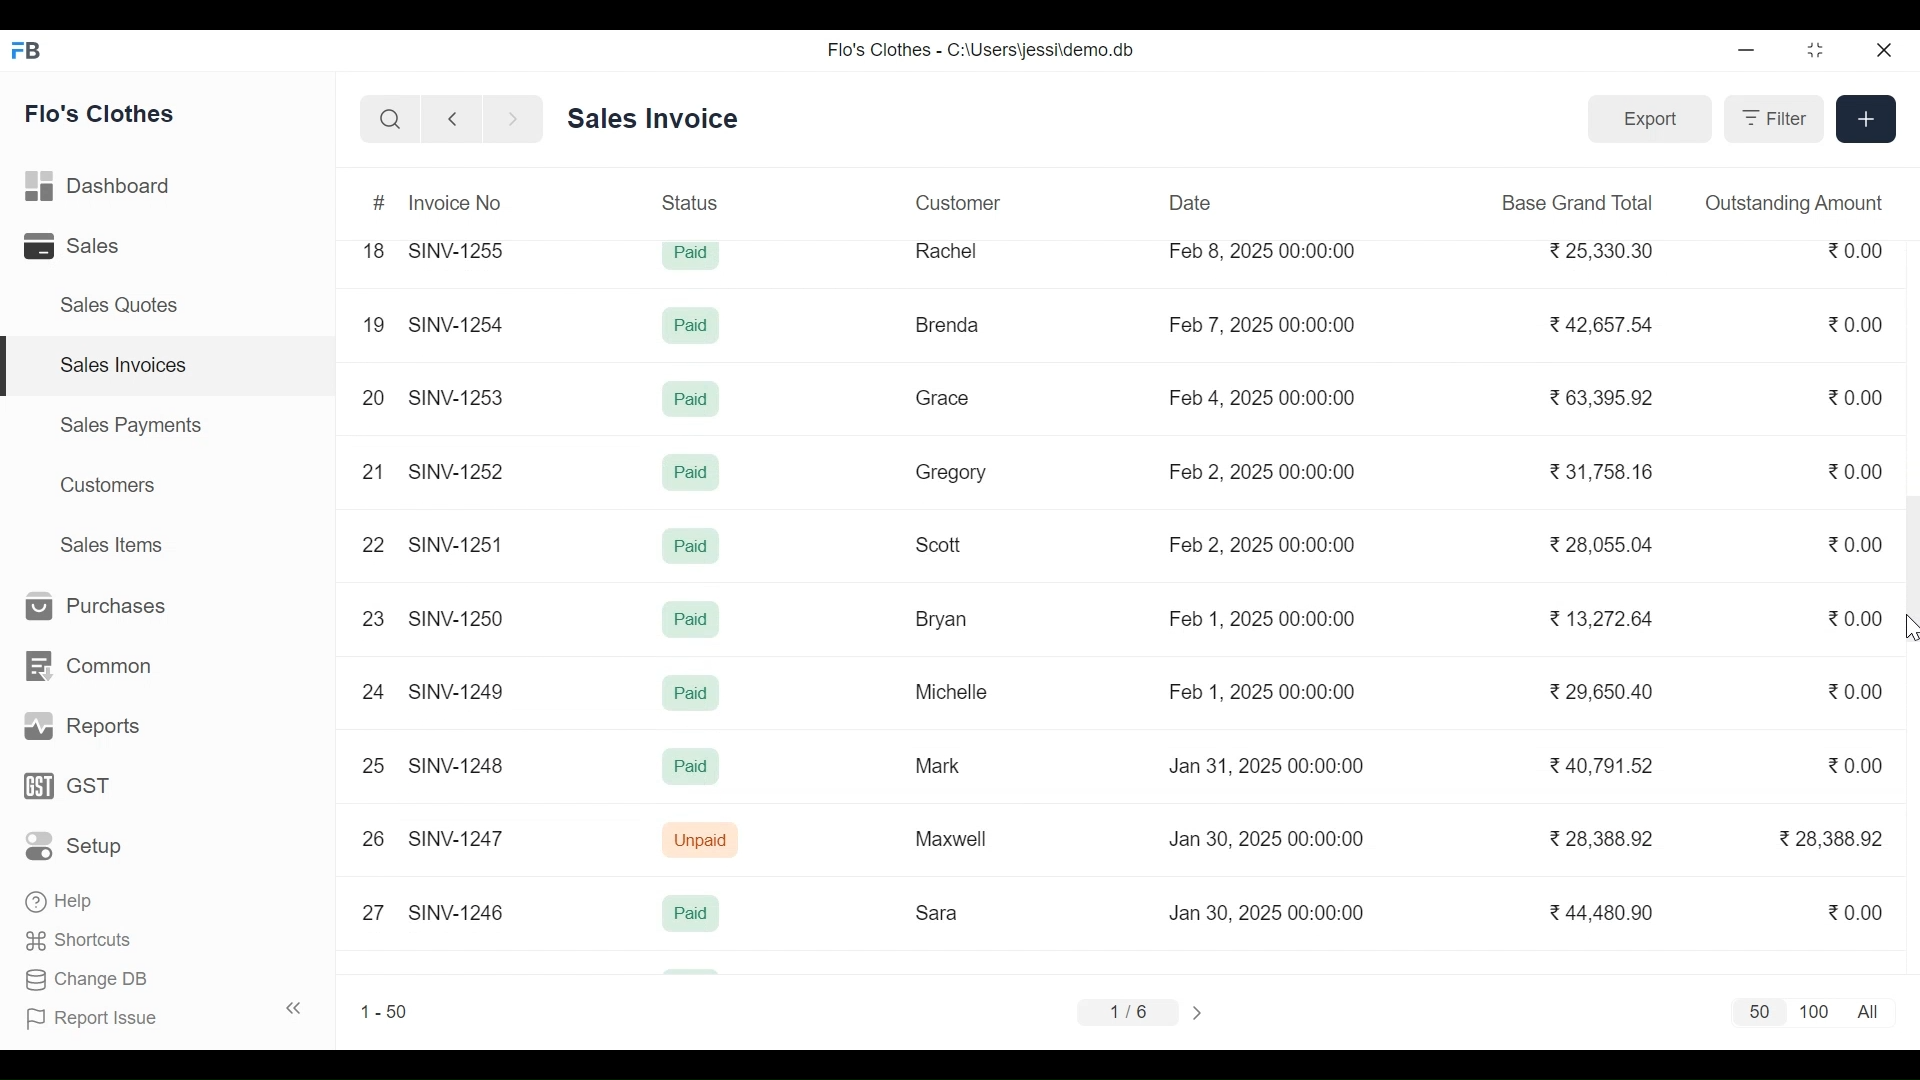 The width and height of the screenshot is (1920, 1080). I want to click on Purchases, so click(88, 607).